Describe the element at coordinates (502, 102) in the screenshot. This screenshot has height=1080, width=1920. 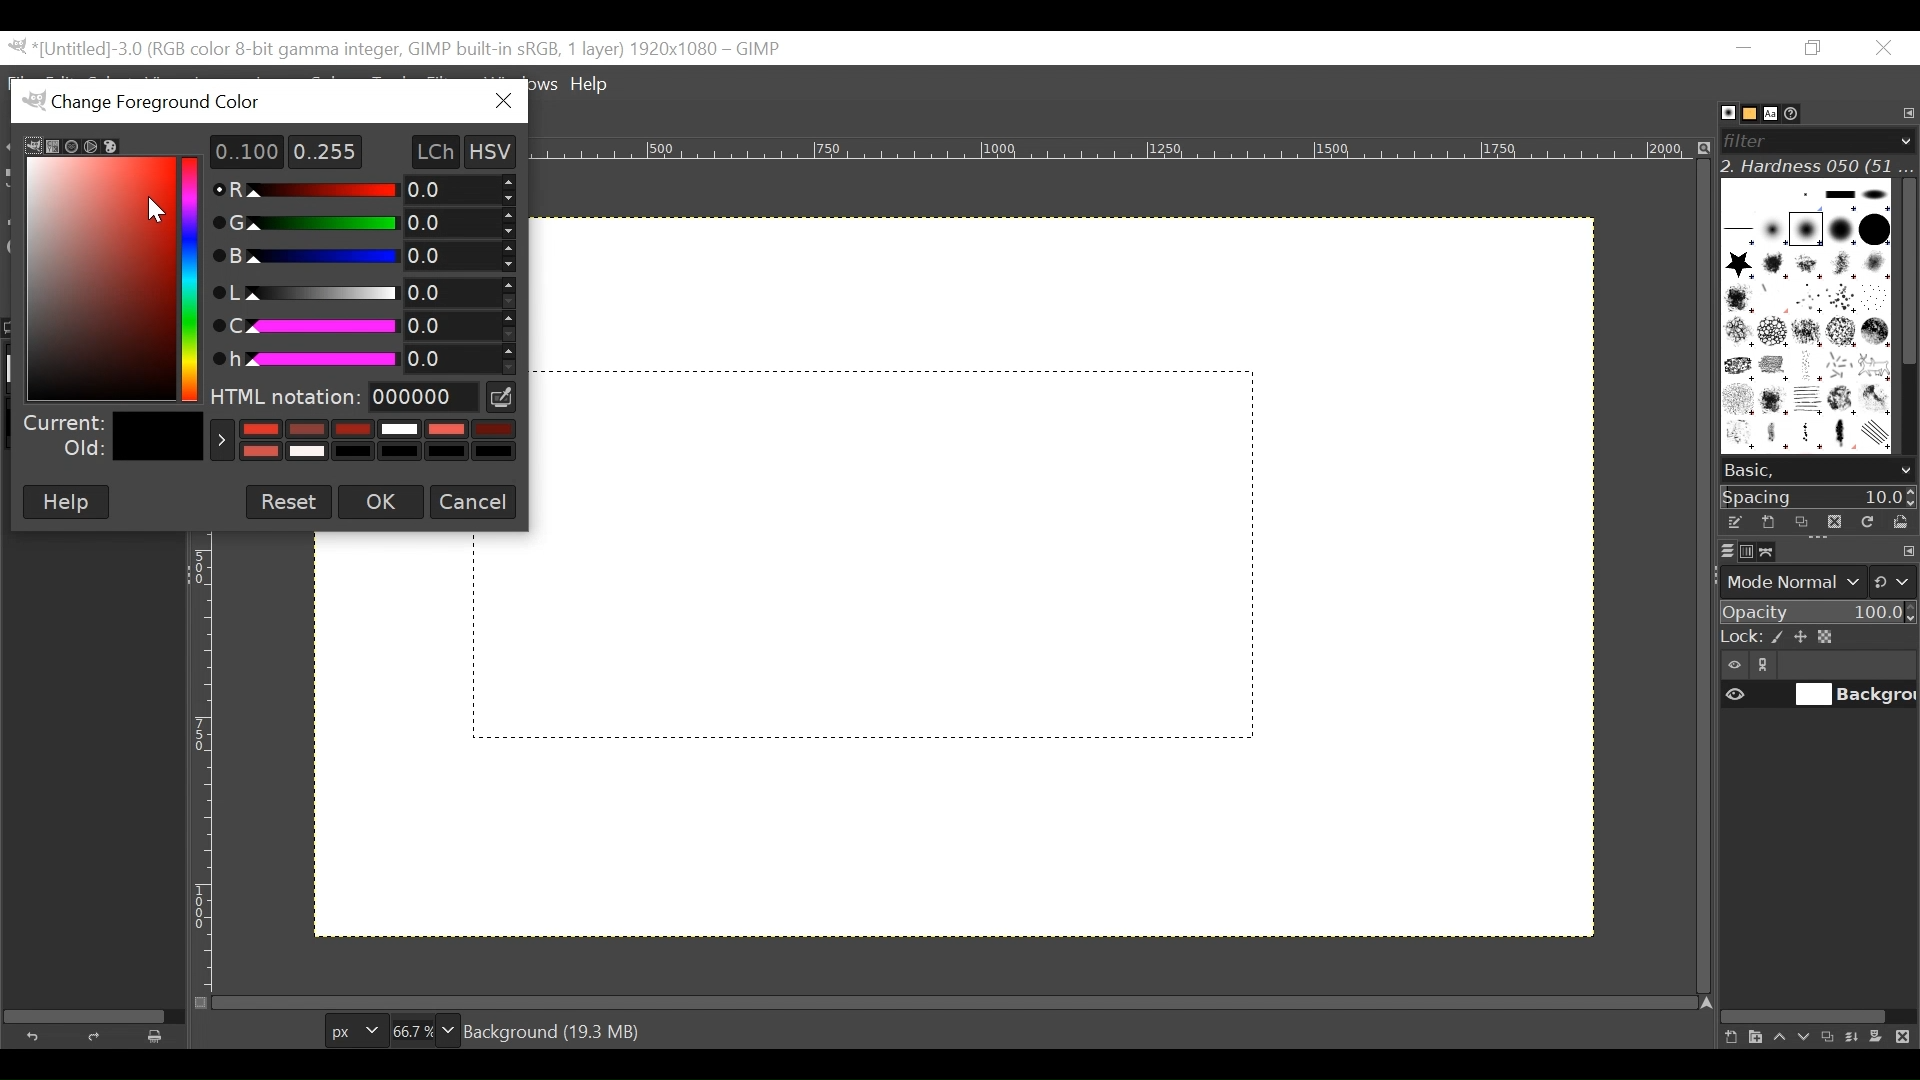
I see `Close` at that location.